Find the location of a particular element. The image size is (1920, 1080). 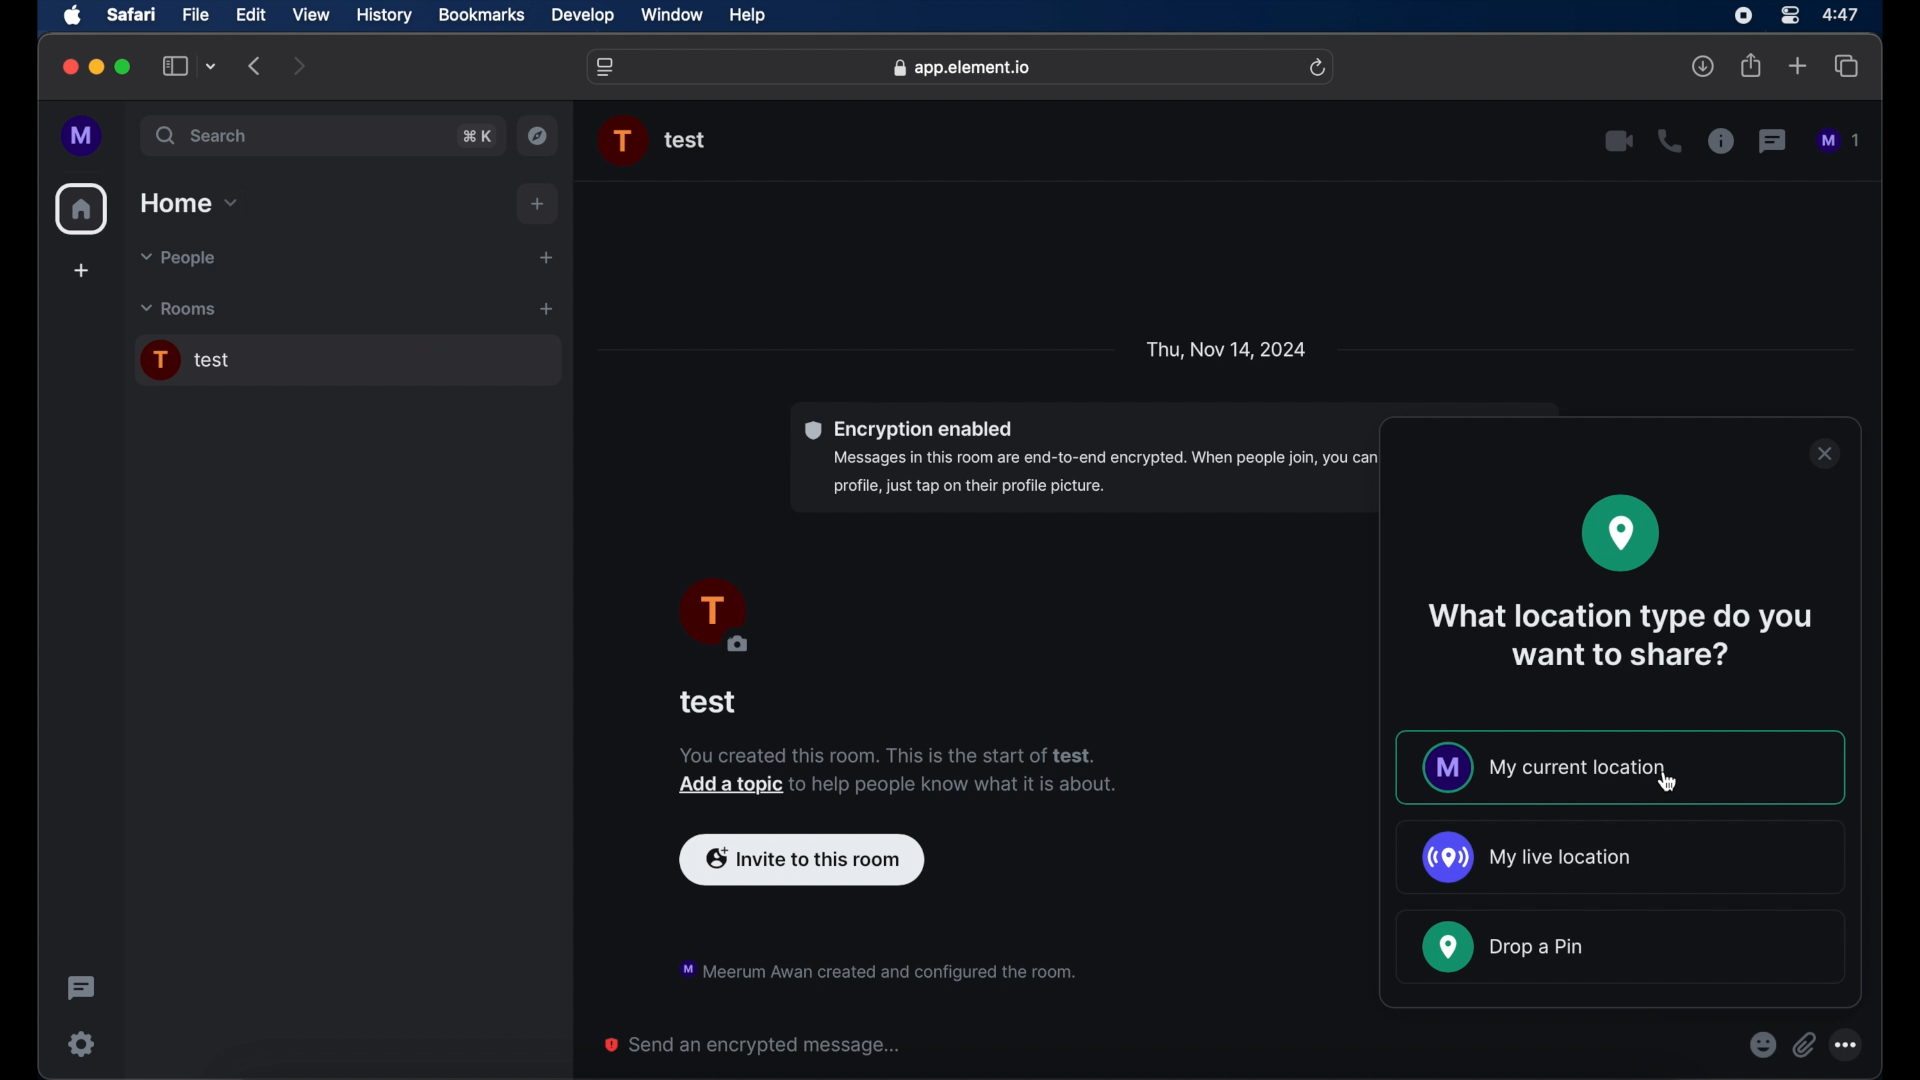

encryption enable is located at coordinates (1175, 458).